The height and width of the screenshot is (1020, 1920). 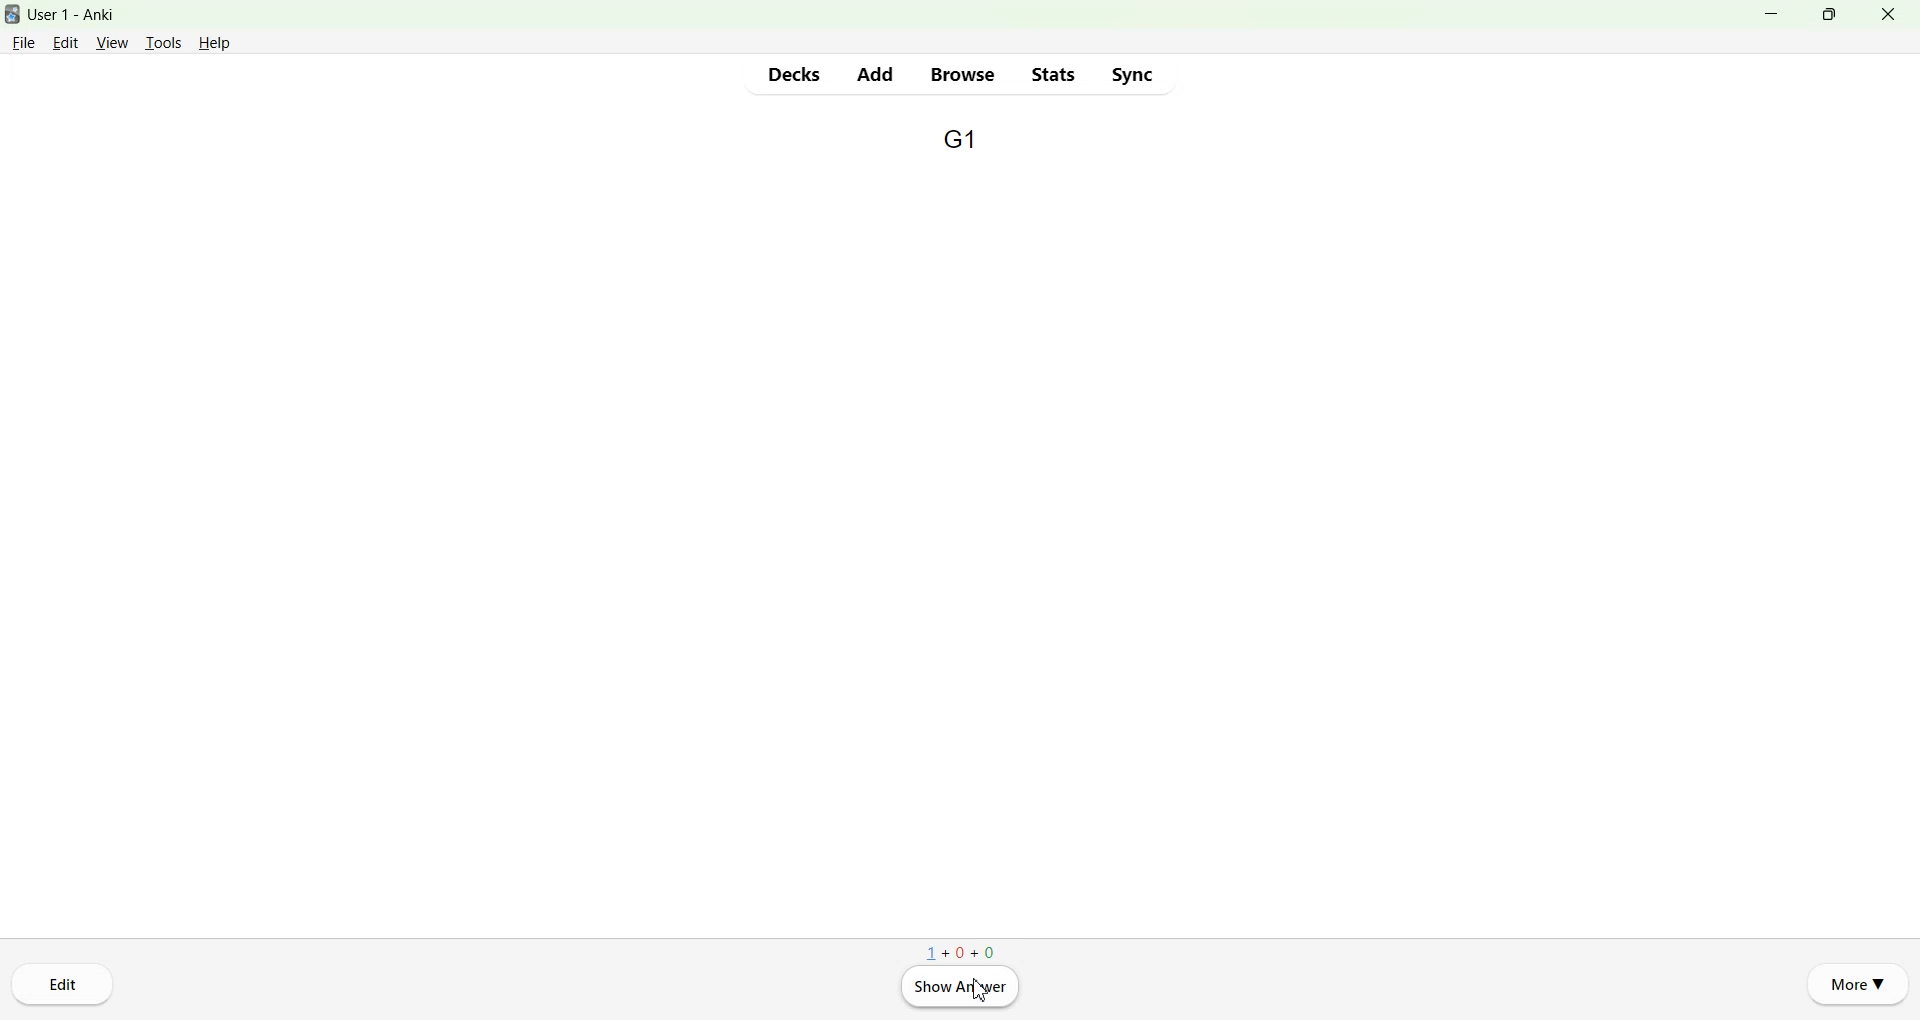 I want to click on User 1 - Anki, so click(x=84, y=15).